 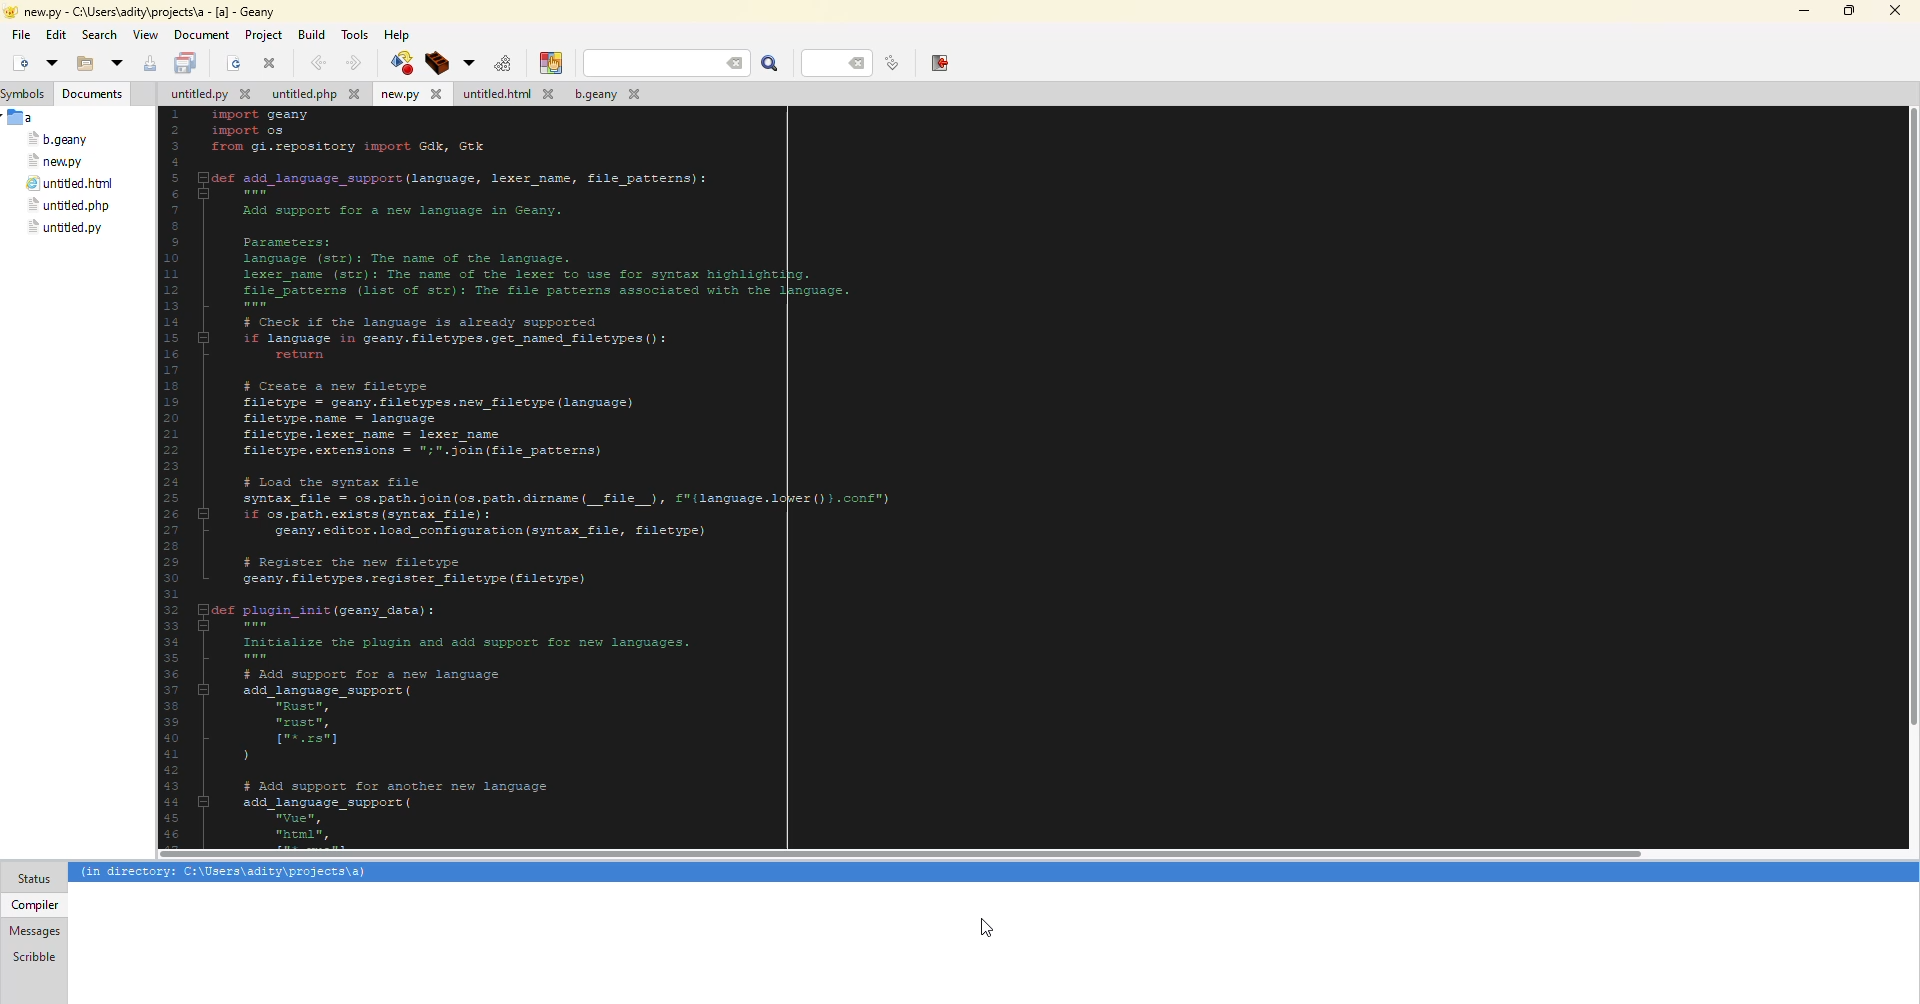 I want to click on open, so click(x=231, y=63).